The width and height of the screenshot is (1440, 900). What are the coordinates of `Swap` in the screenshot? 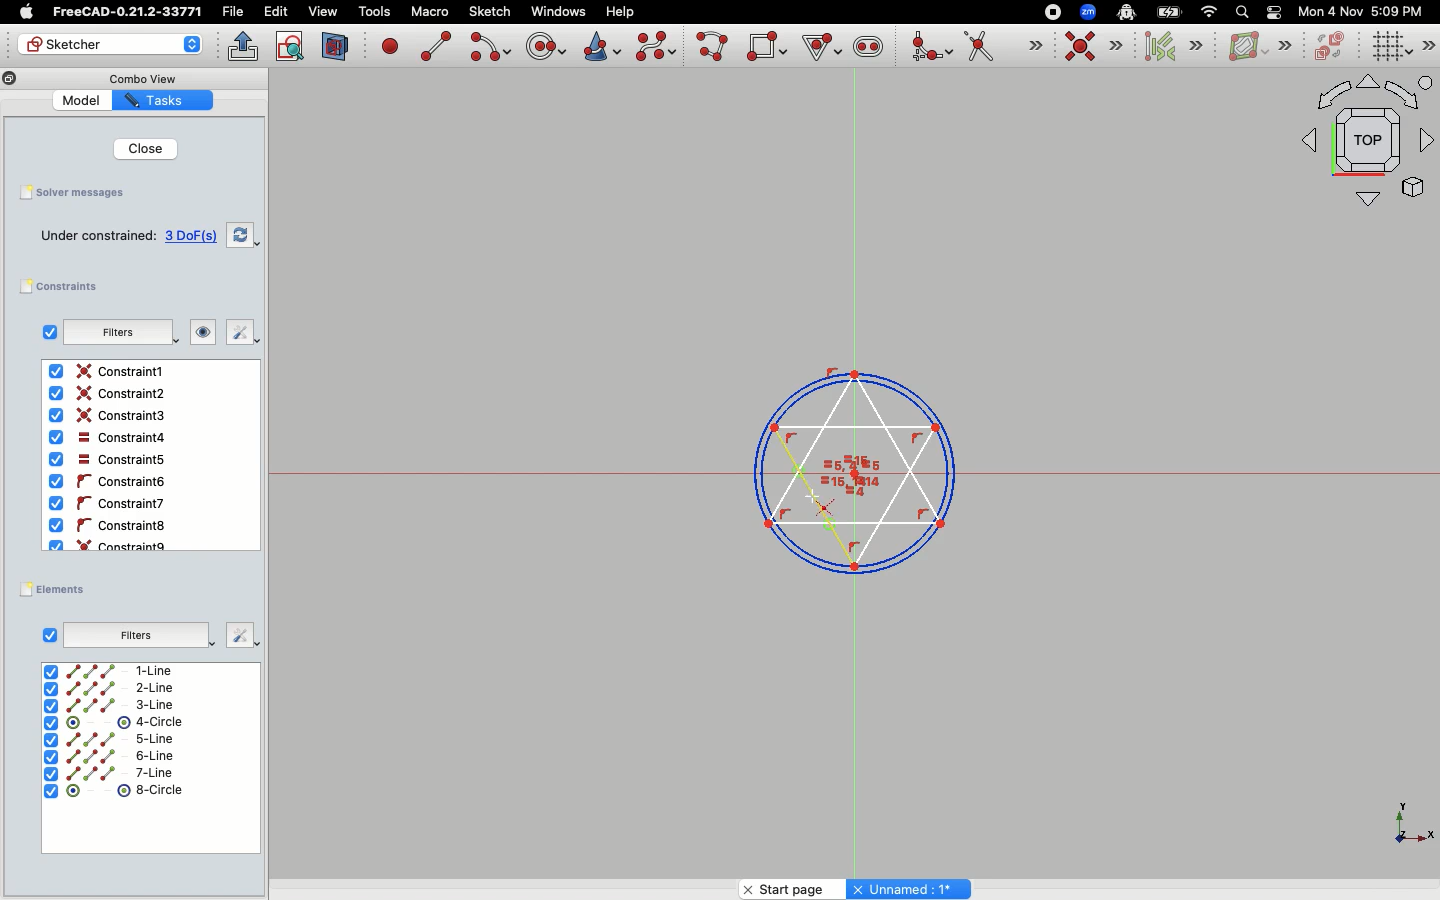 It's located at (244, 234).